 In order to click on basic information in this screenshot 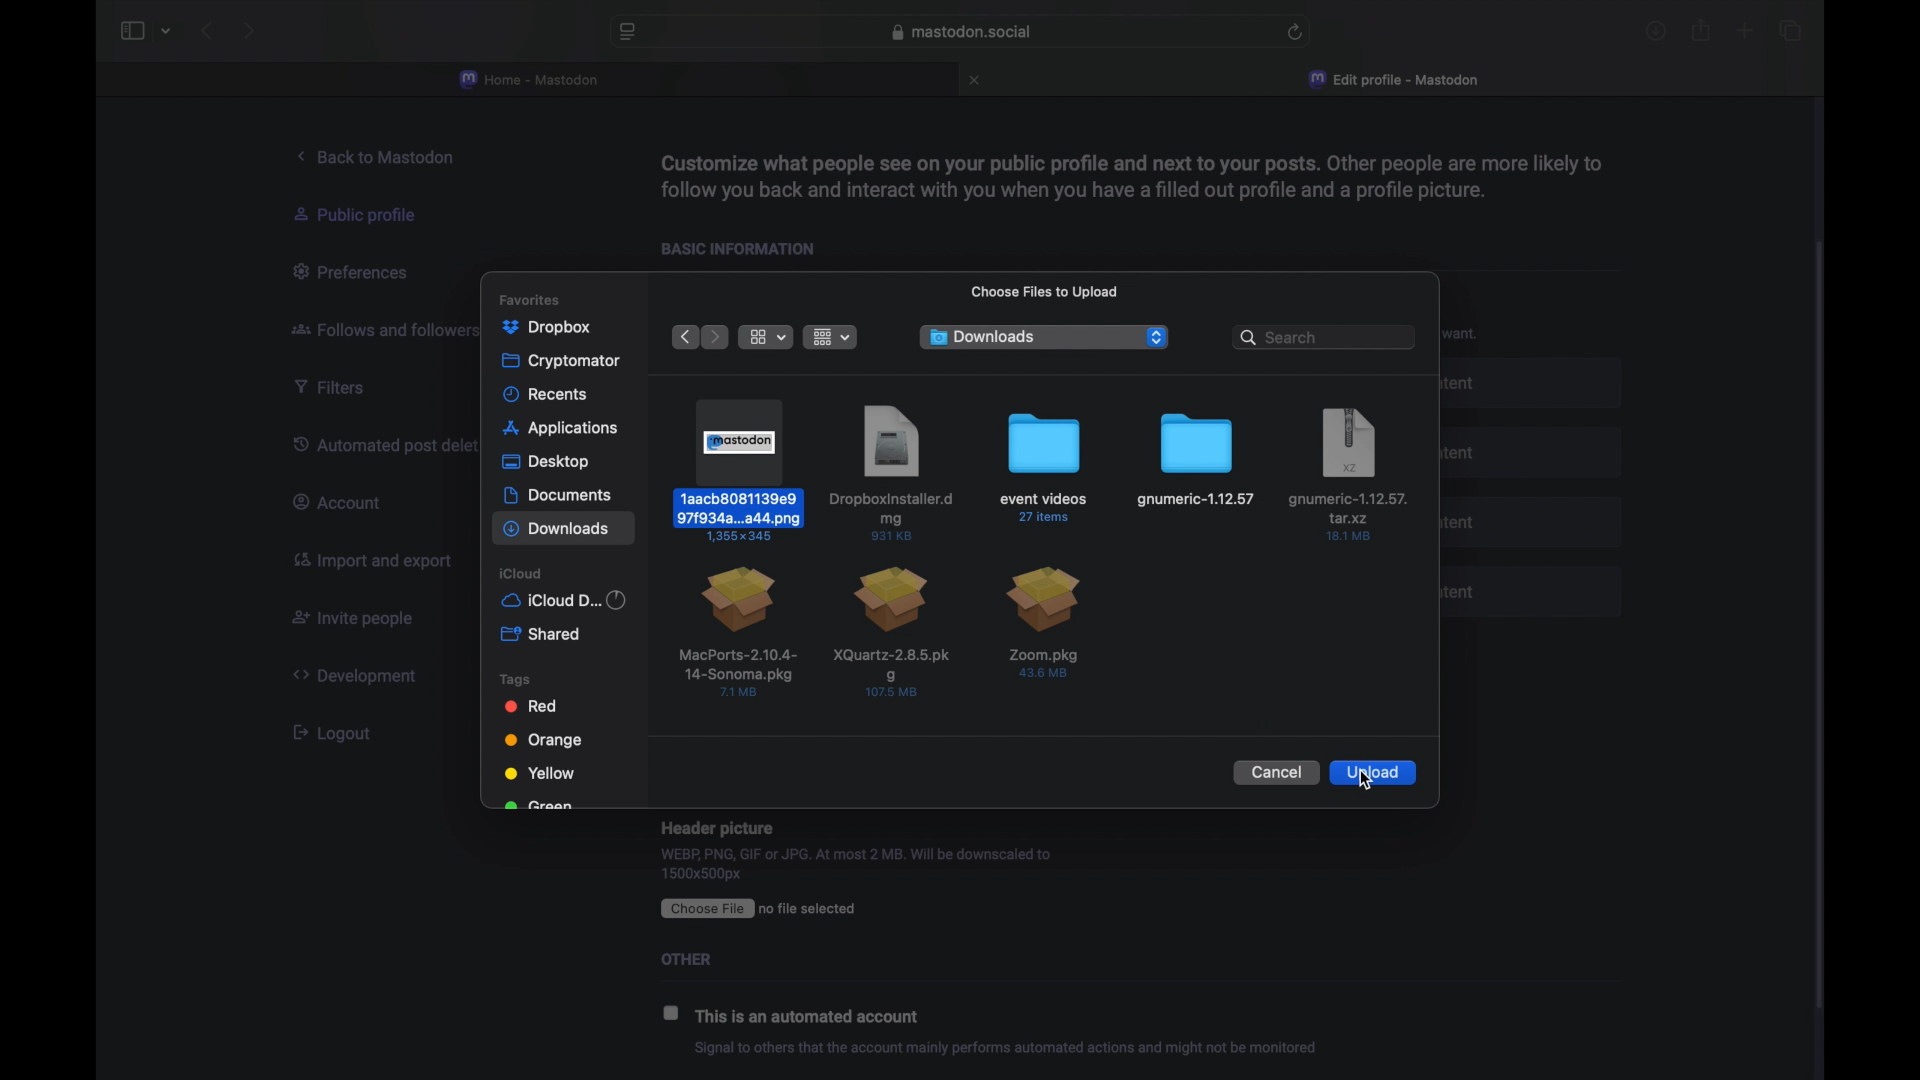, I will do `click(746, 249)`.